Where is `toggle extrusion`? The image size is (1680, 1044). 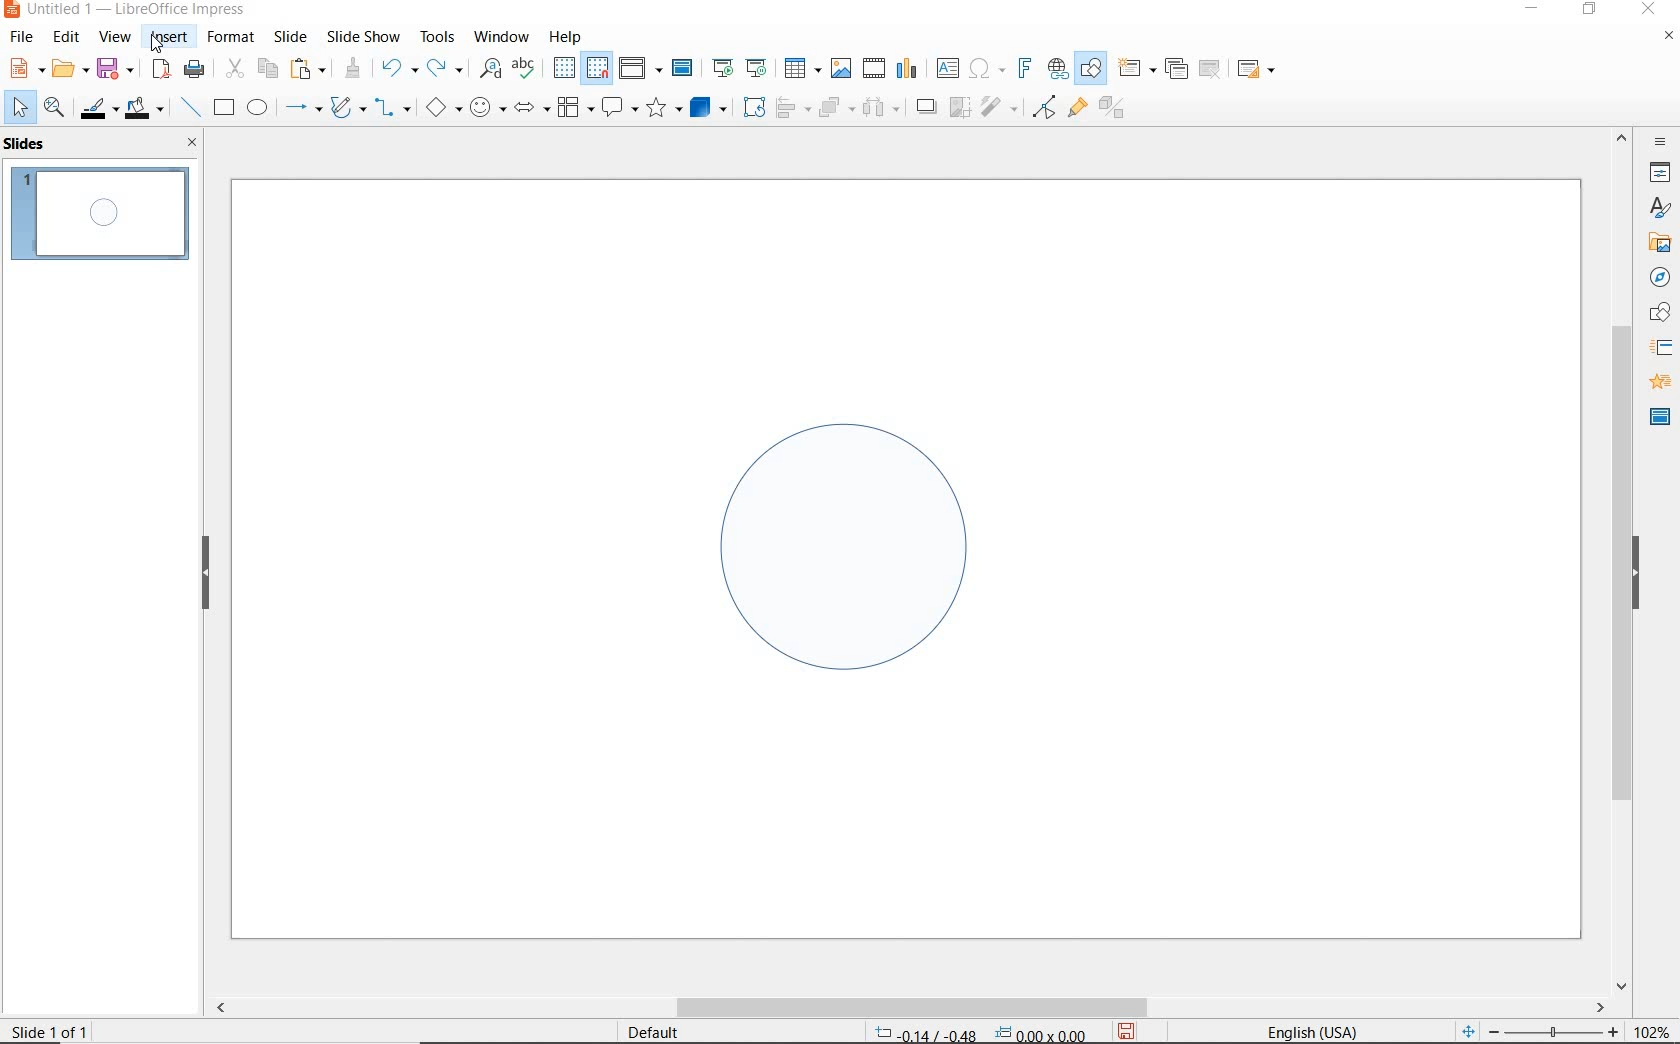
toggle extrusion is located at coordinates (1117, 110).